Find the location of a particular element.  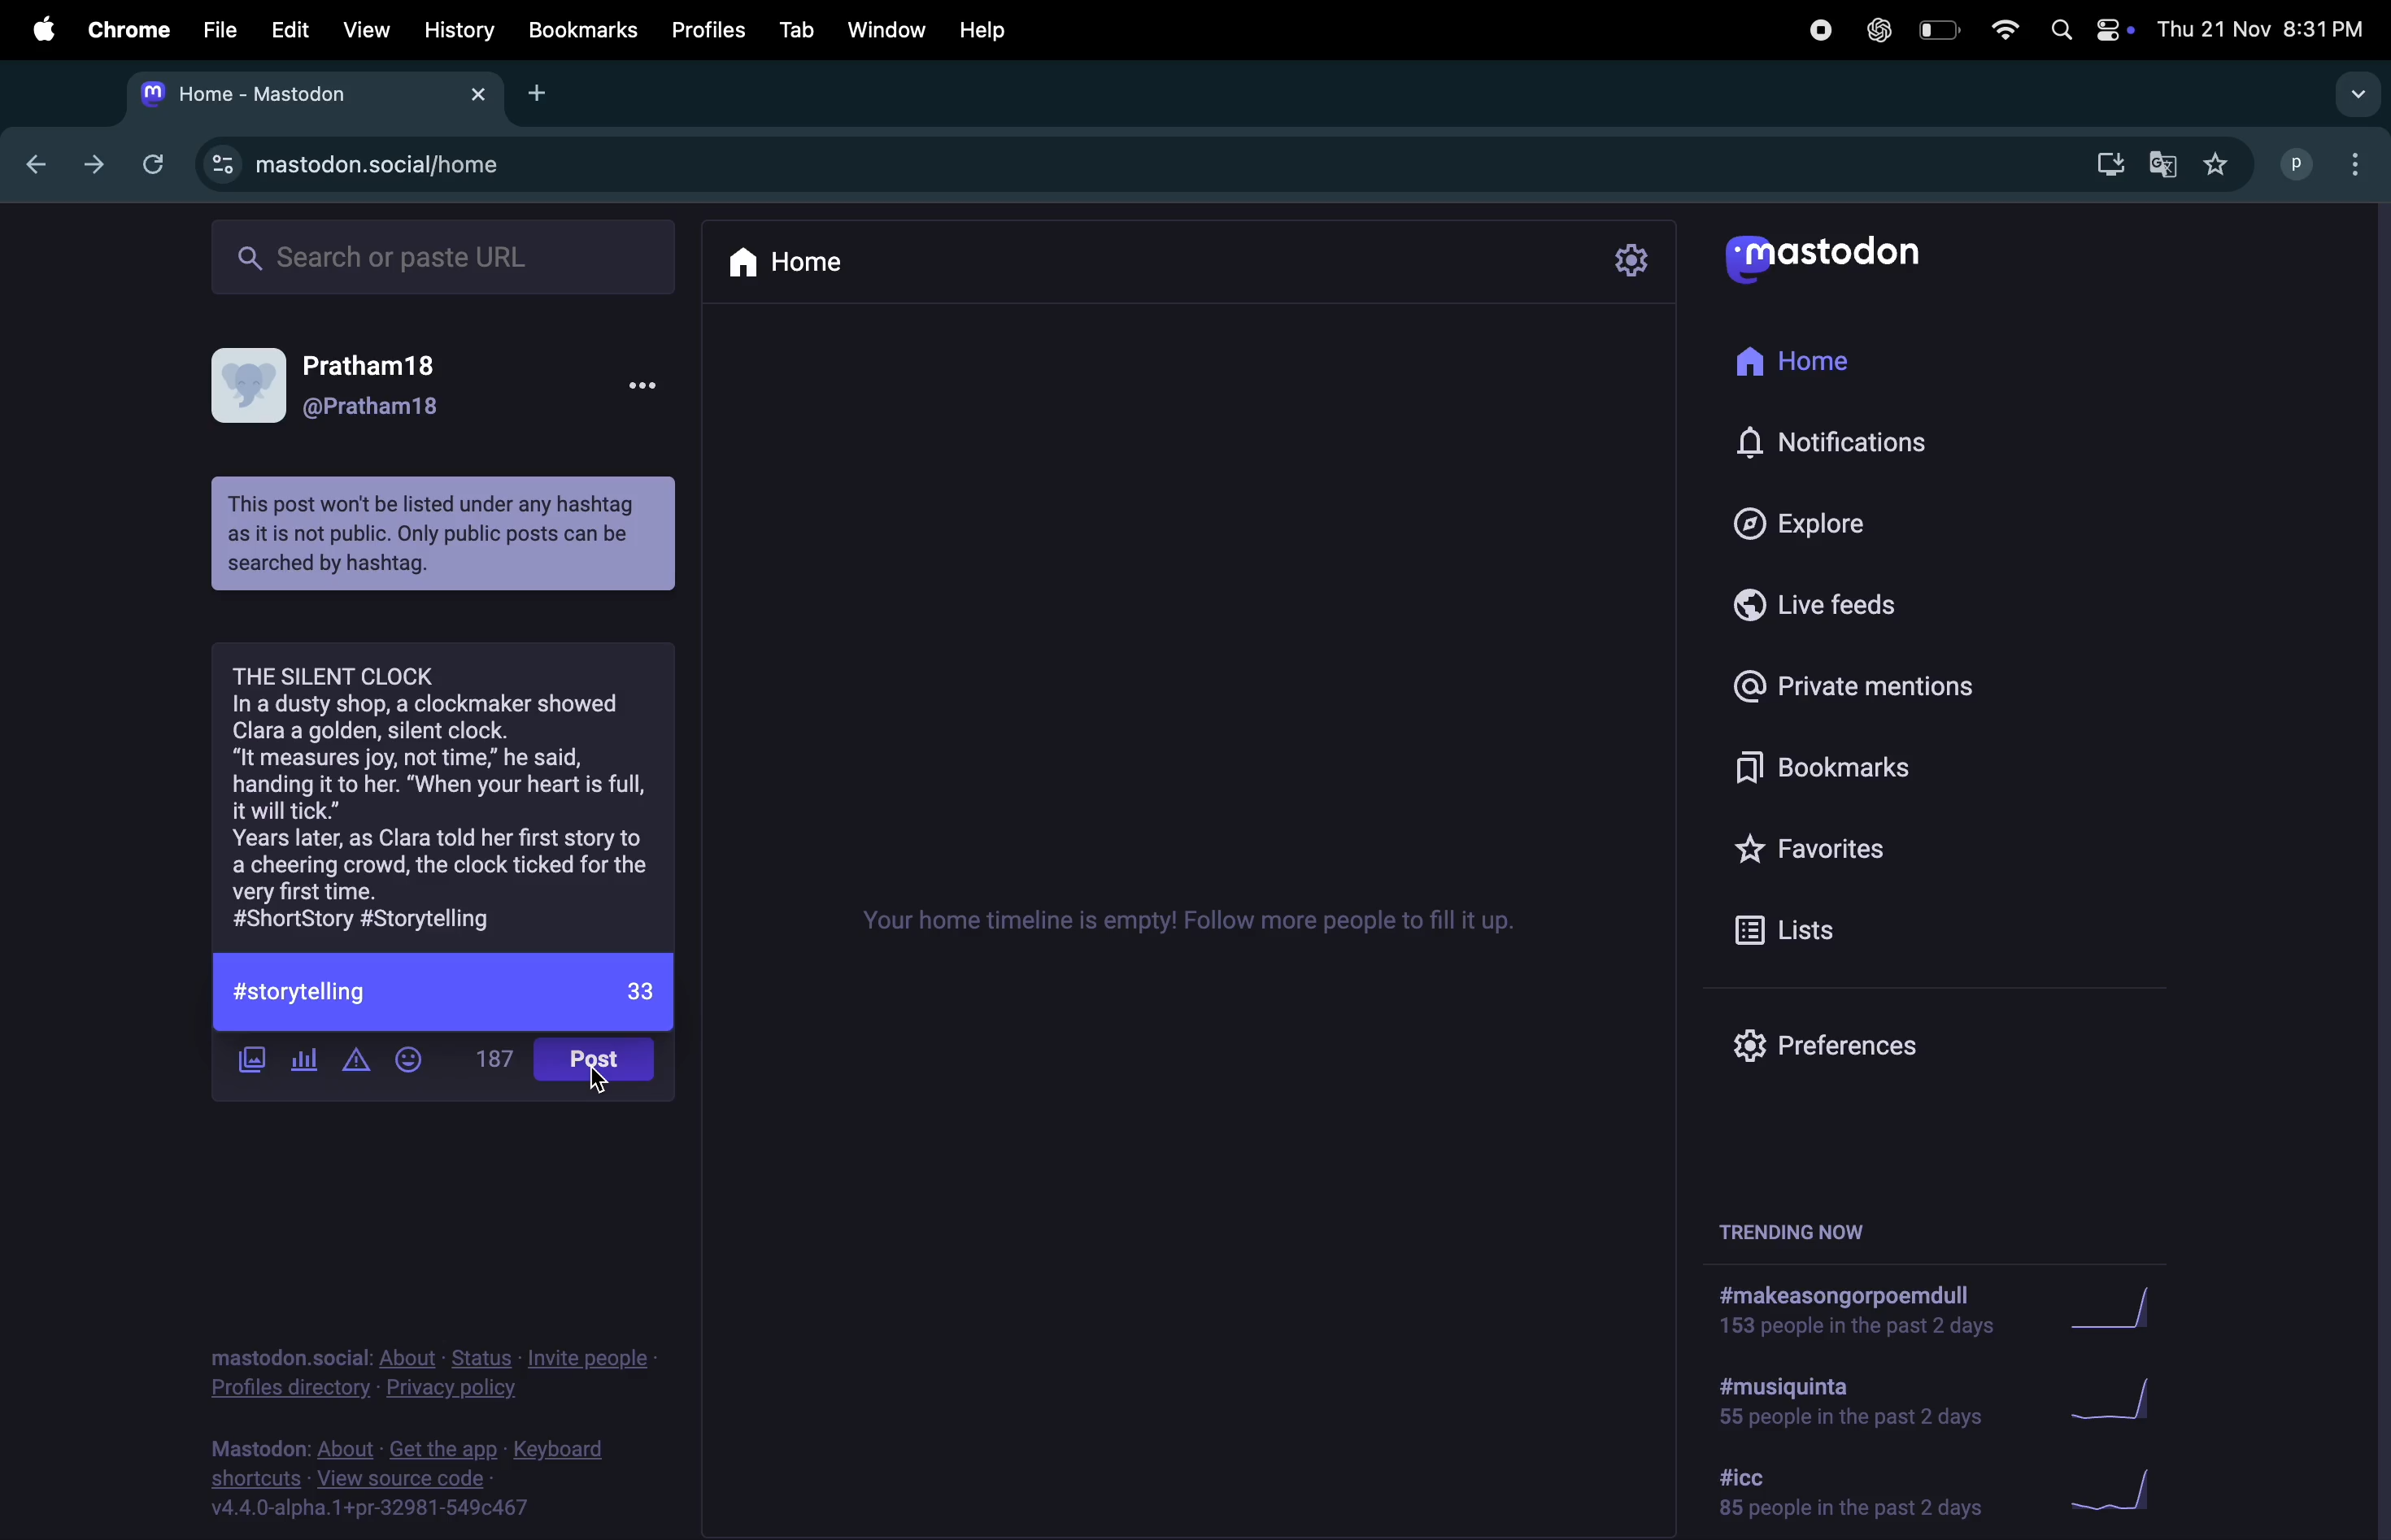

downloads is located at coordinates (2102, 166).